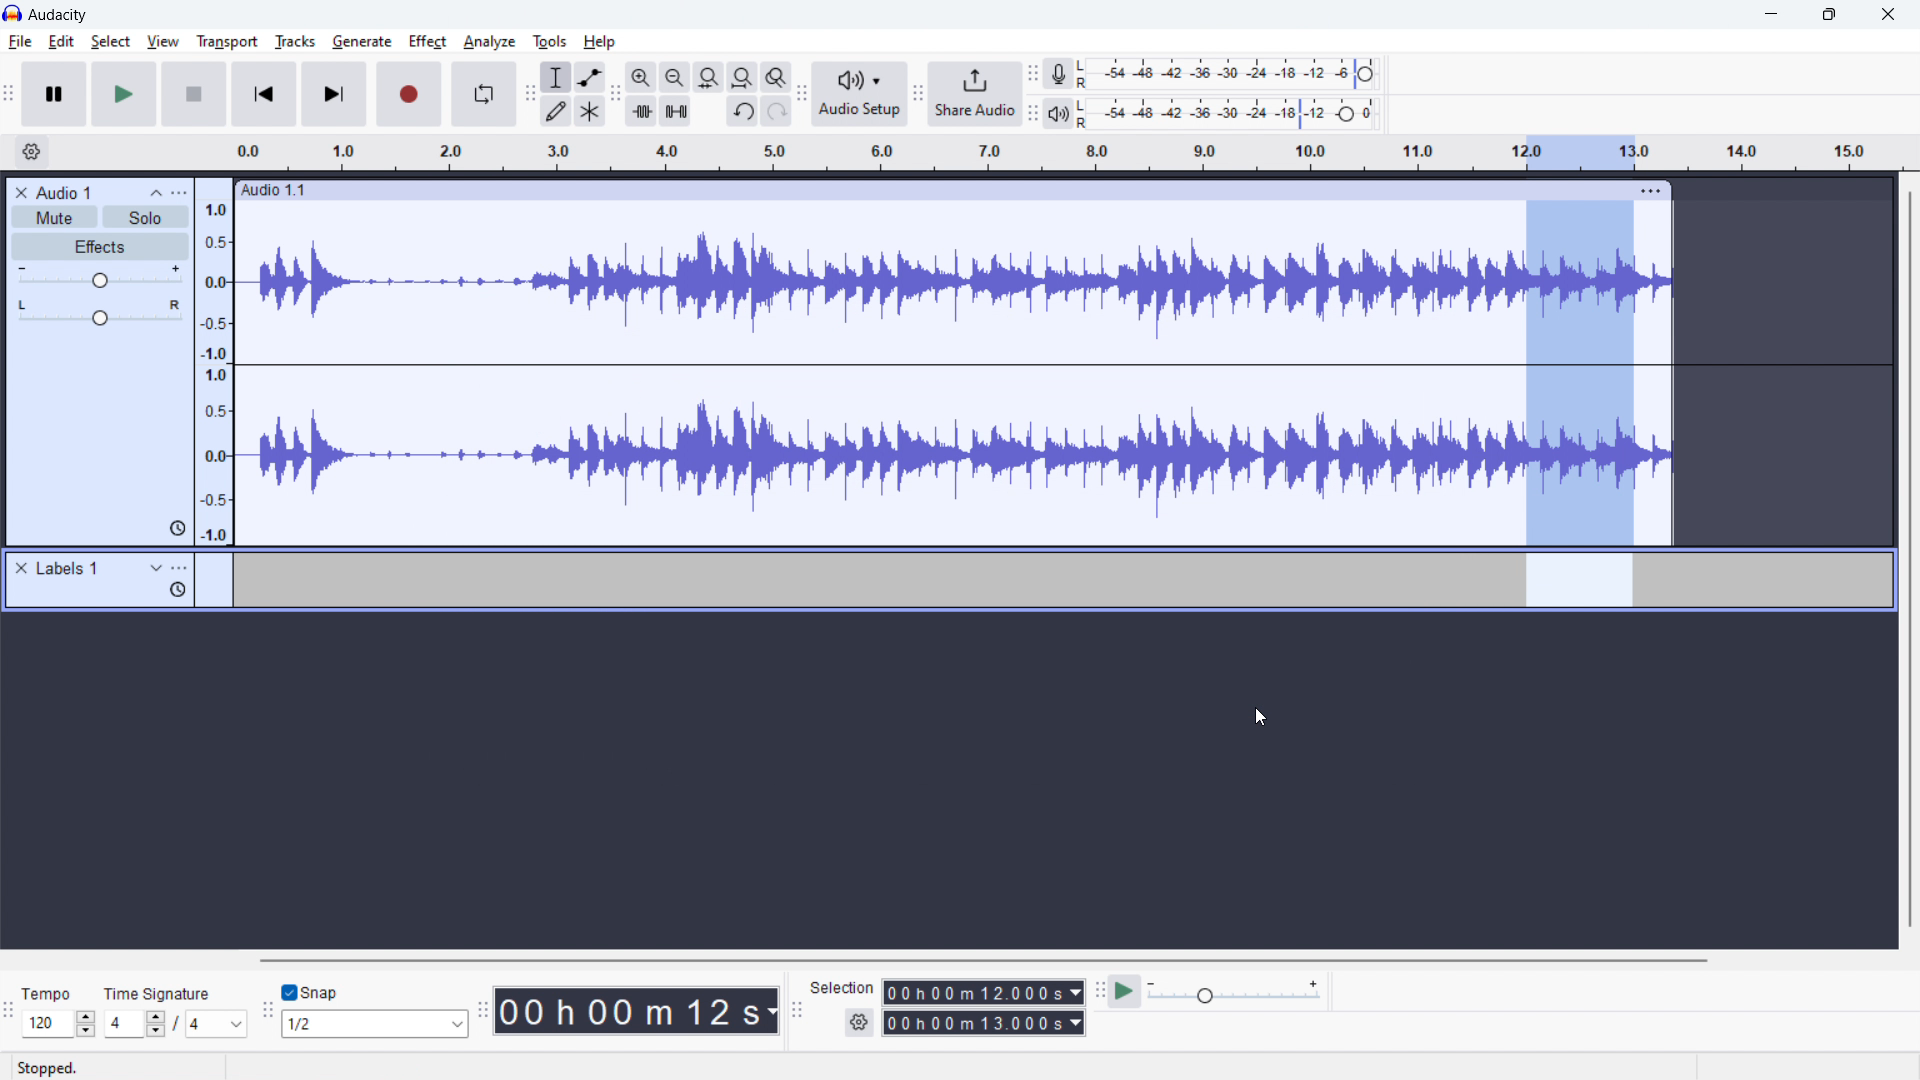  What do you see at coordinates (1057, 115) in the screenshot?
I see `playback meter` at bounding box center [1057, 115].